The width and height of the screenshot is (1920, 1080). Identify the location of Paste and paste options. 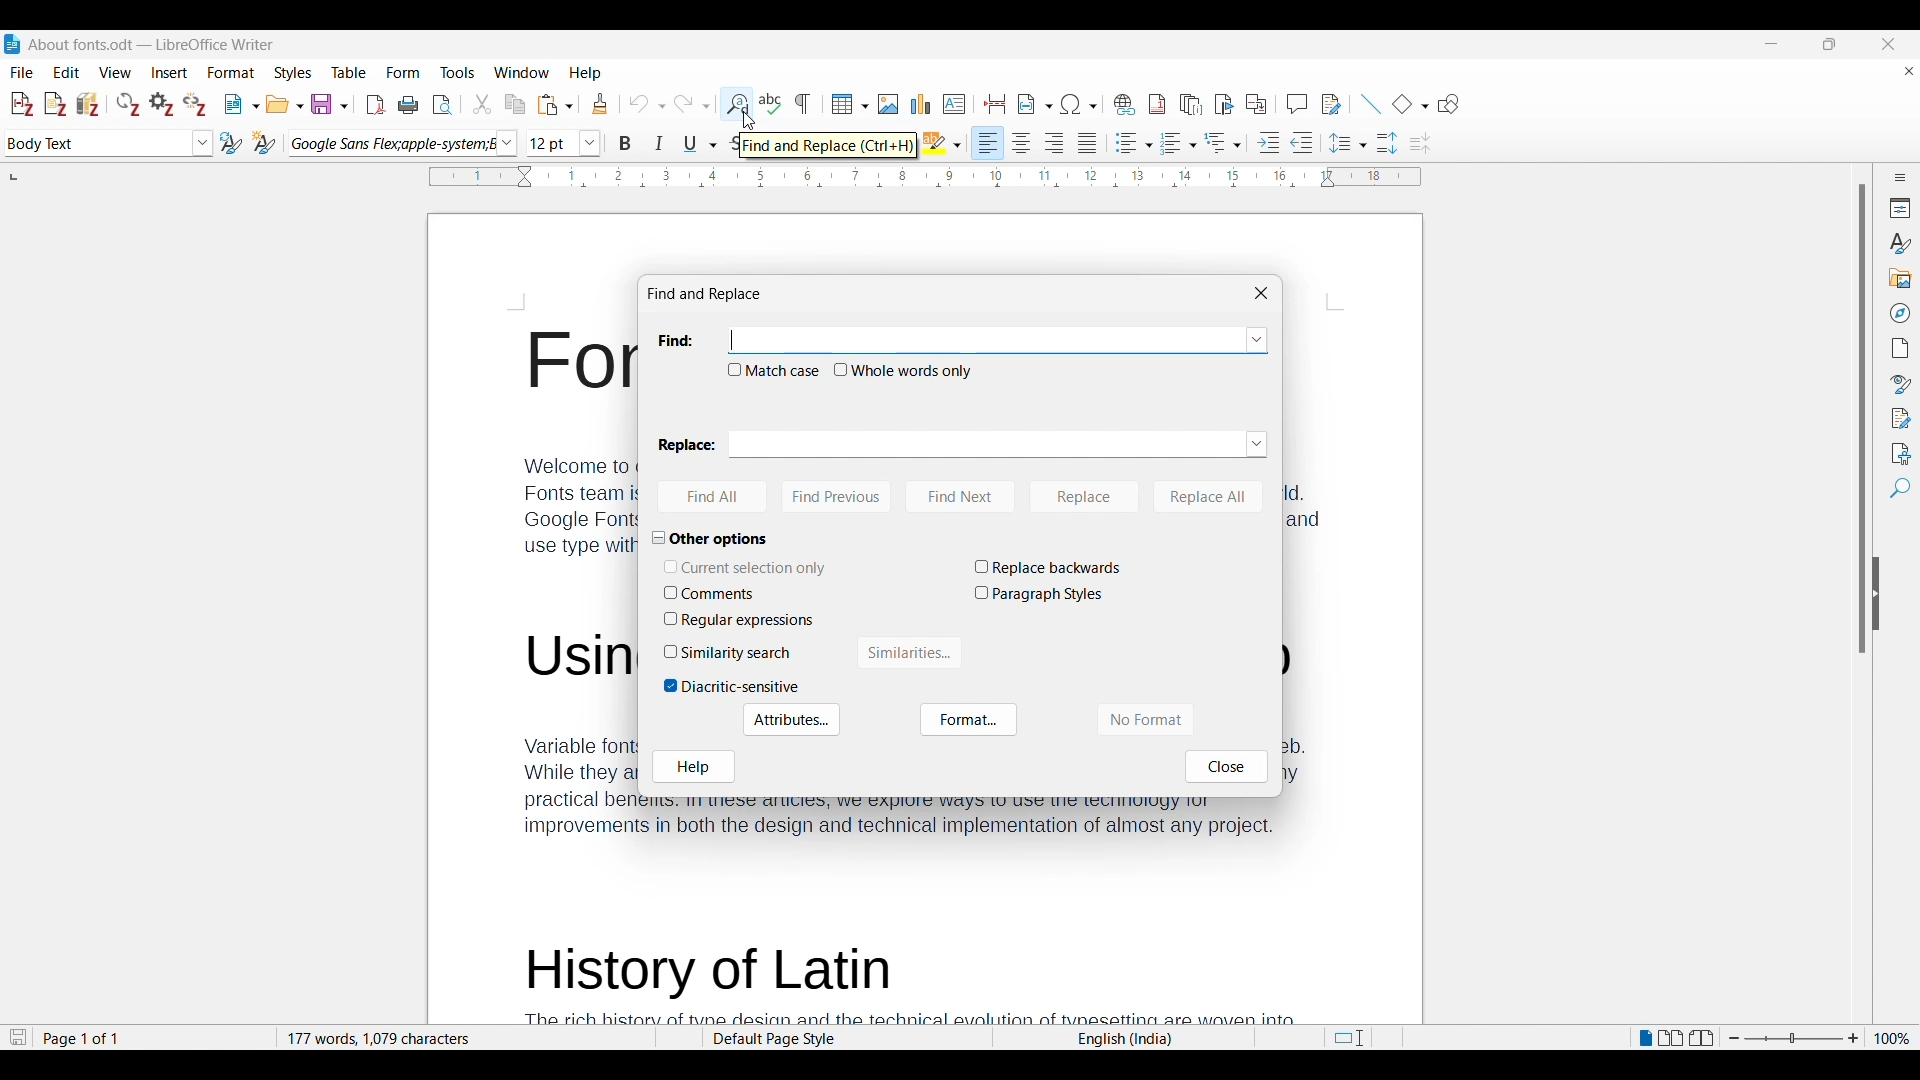
(556, 105).